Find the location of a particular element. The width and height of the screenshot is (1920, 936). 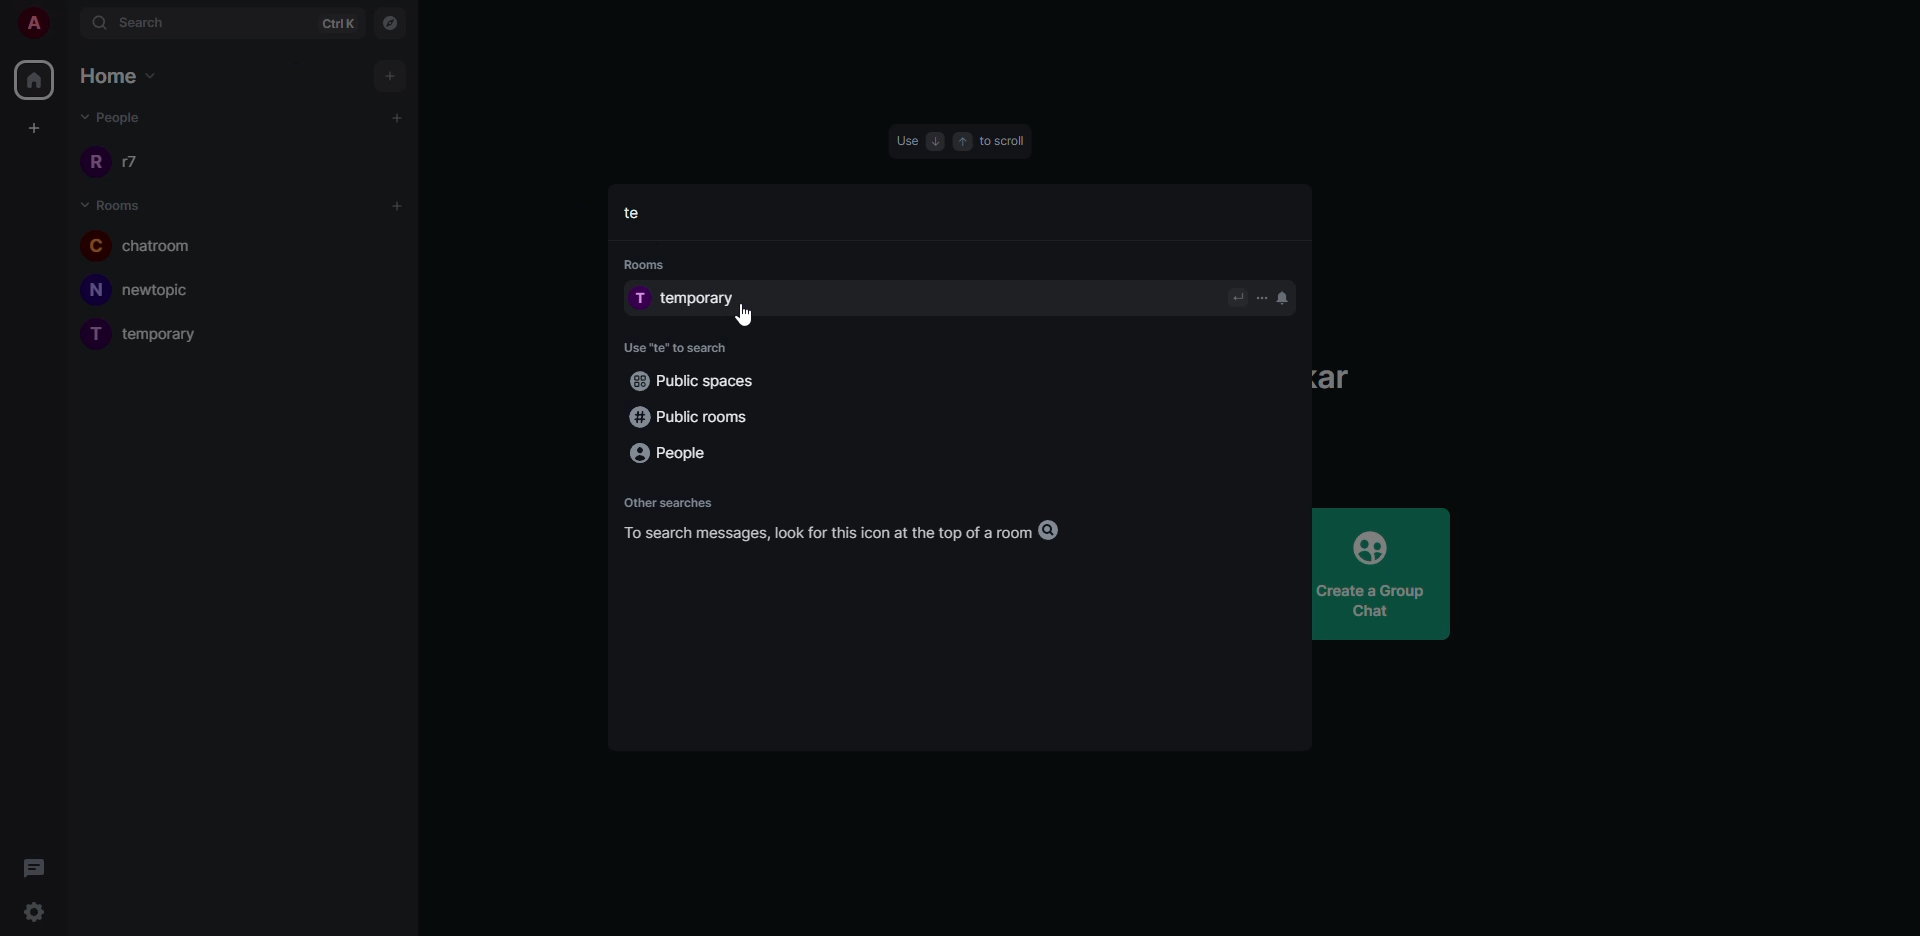

cursor is located at coordinates (759, 316).